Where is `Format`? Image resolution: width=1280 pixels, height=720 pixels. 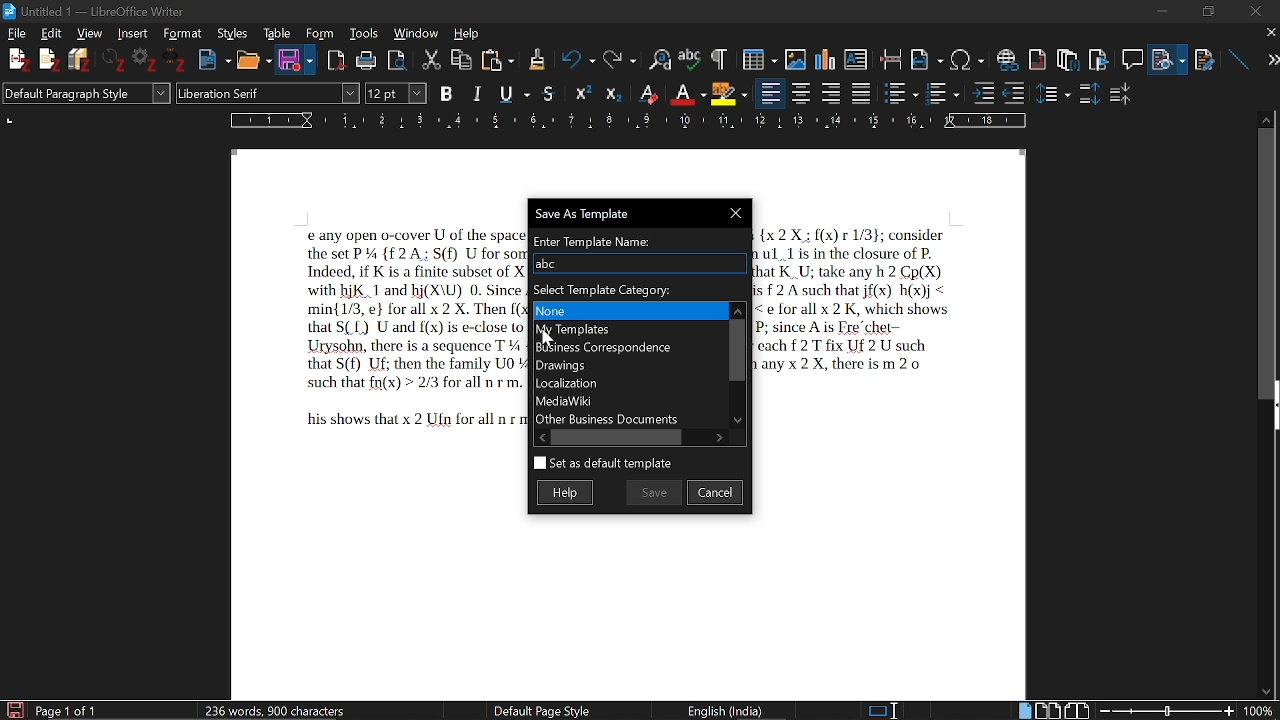
Format is located at coordinates (180, 33).